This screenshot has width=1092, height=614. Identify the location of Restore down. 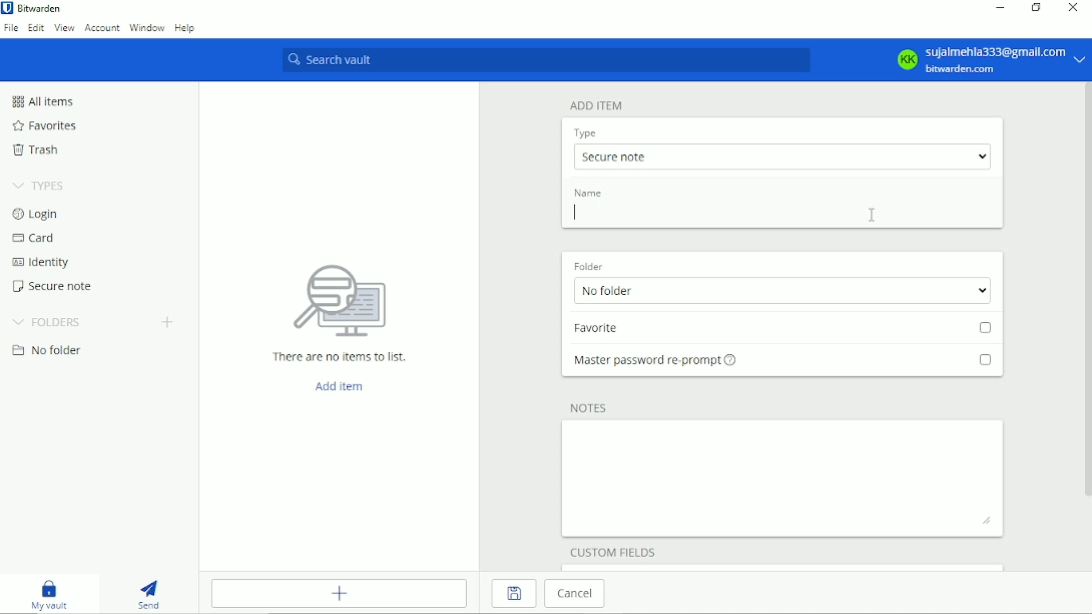
(1034, 8).